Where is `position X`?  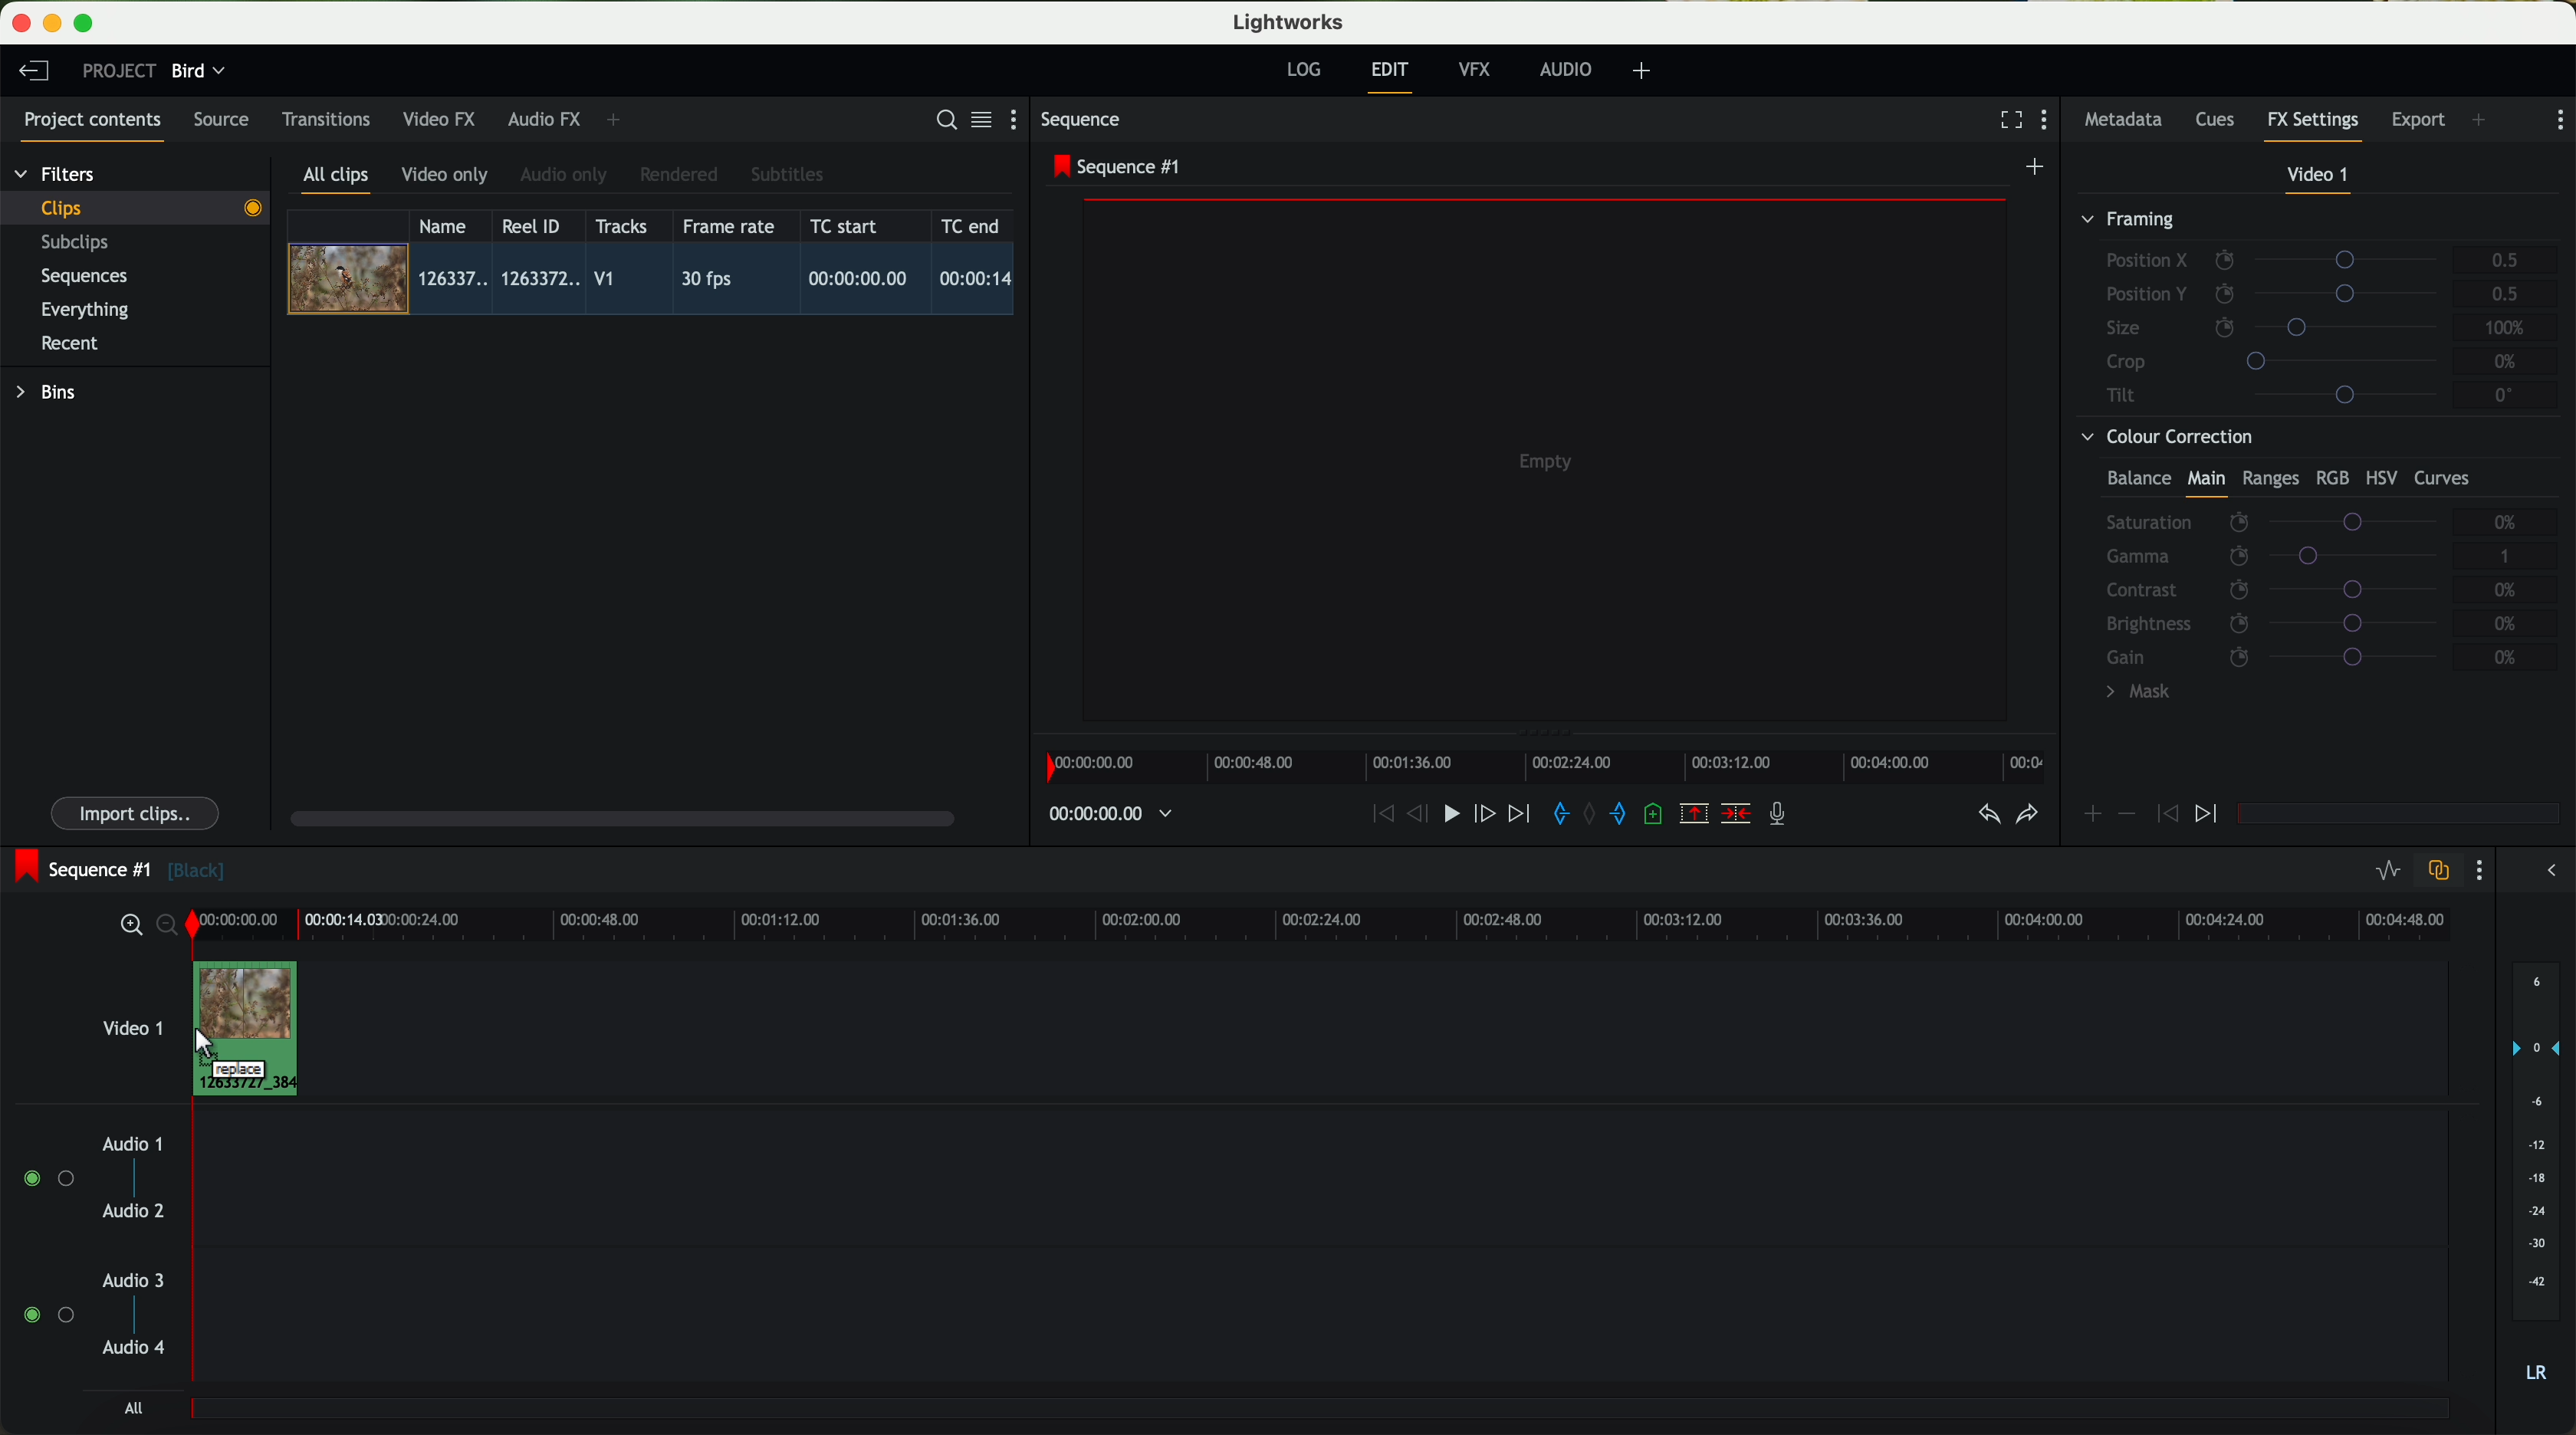 position X is located at coordinates (2279, 260).